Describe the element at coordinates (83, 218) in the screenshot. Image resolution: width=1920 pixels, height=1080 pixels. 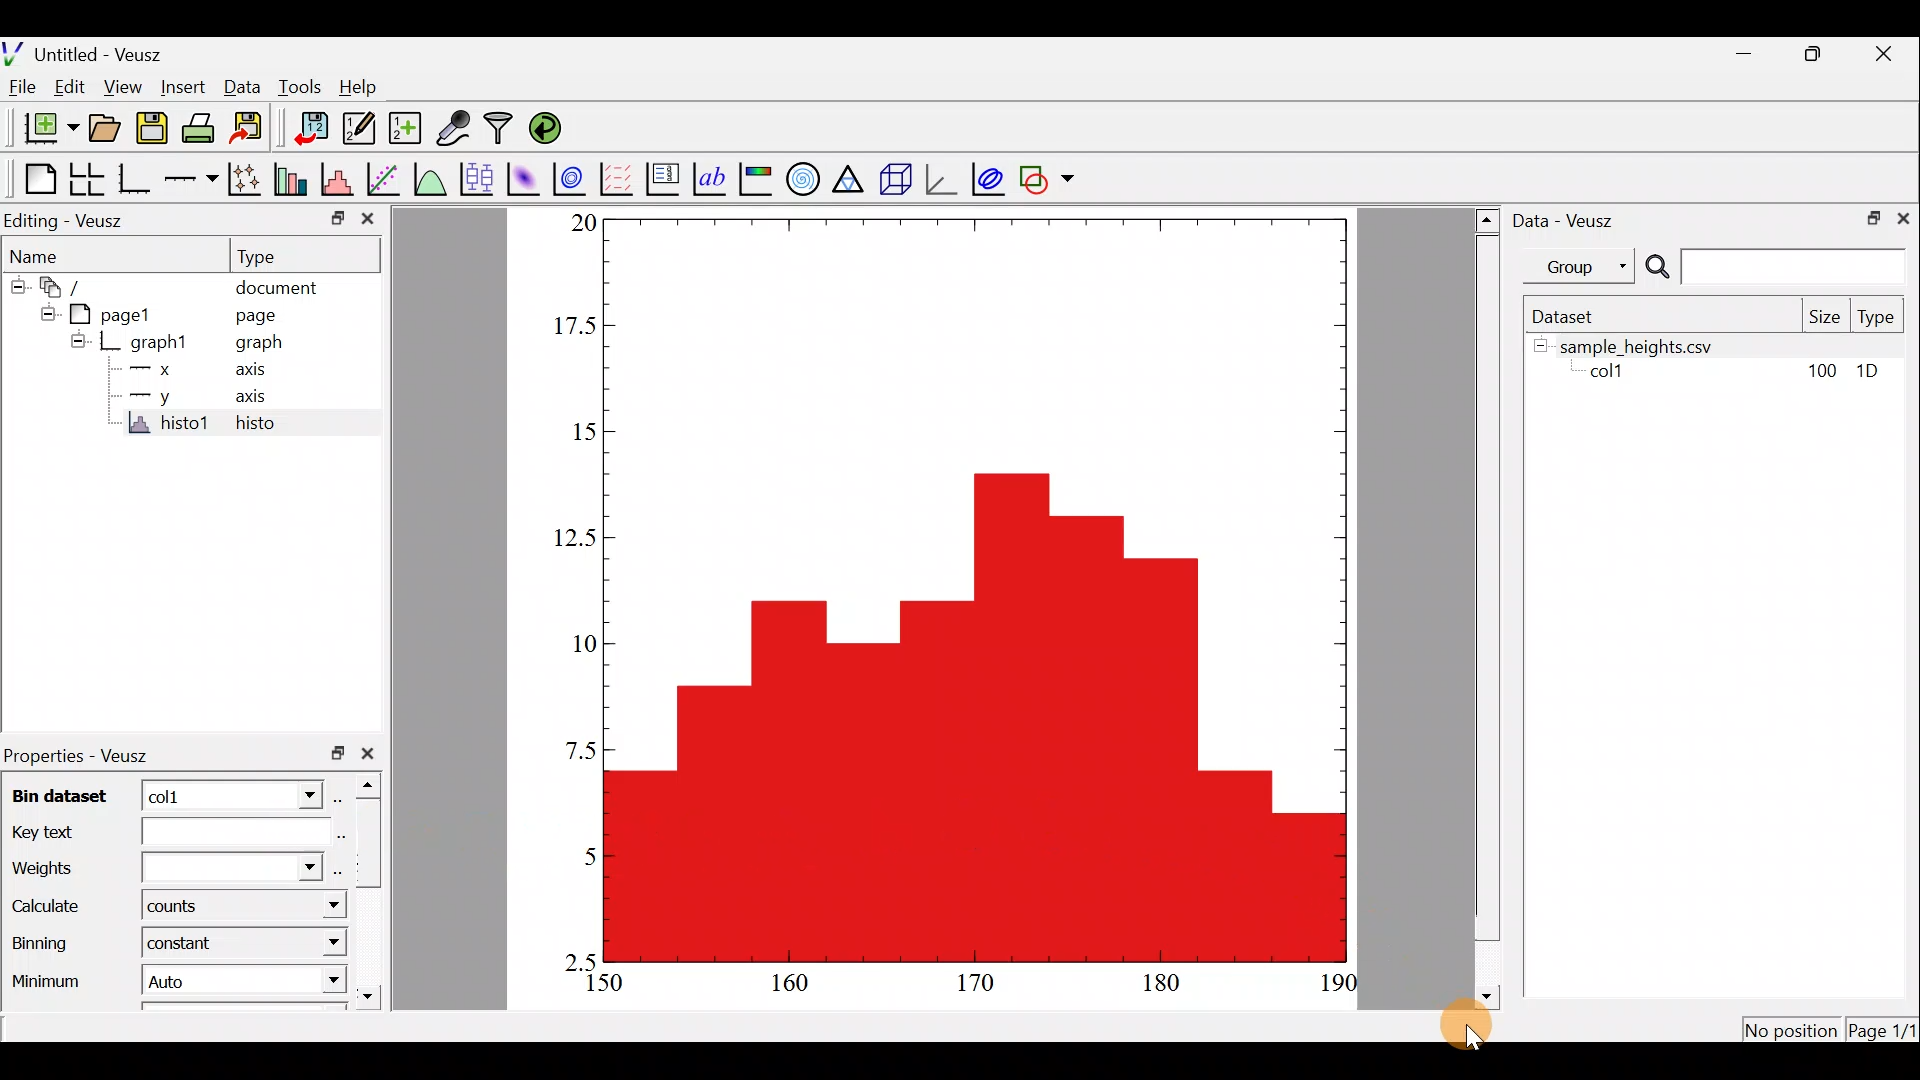
I see `Editing - Veusz` at that location.